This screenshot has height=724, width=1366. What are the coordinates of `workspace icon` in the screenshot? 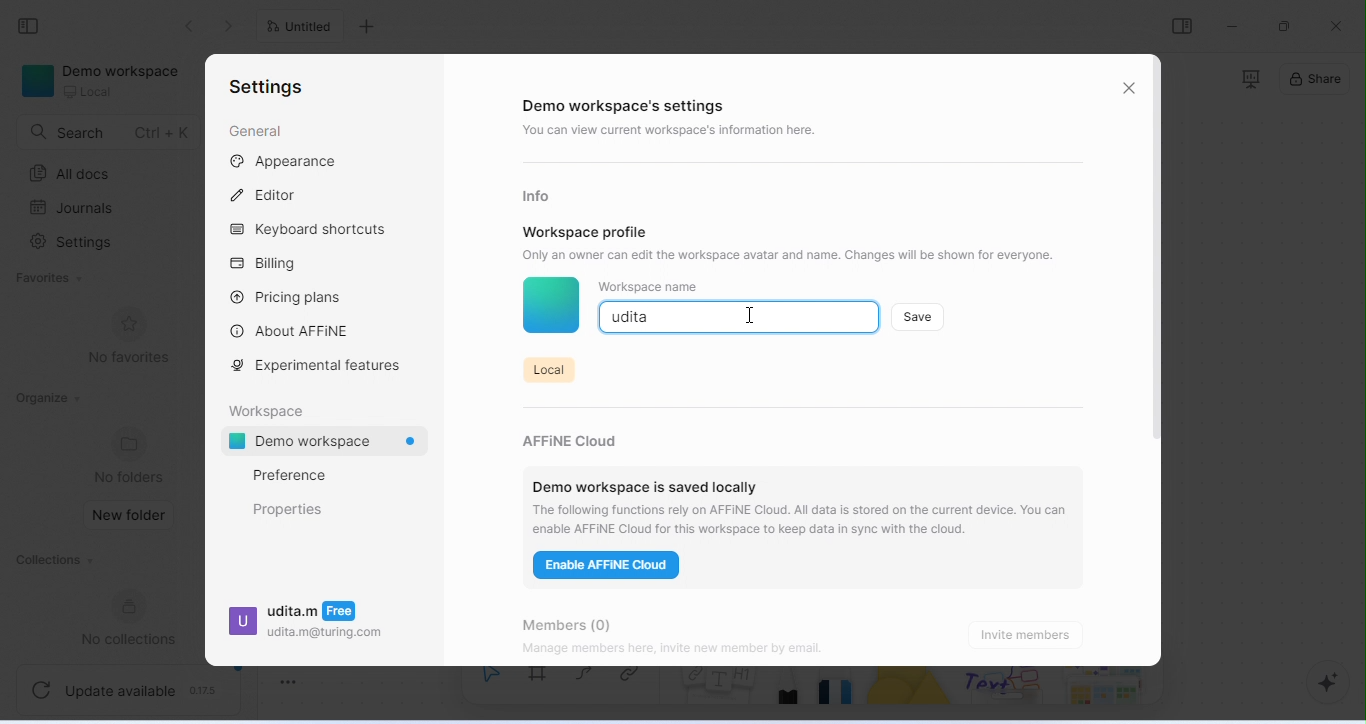 It's located at (550, 307).